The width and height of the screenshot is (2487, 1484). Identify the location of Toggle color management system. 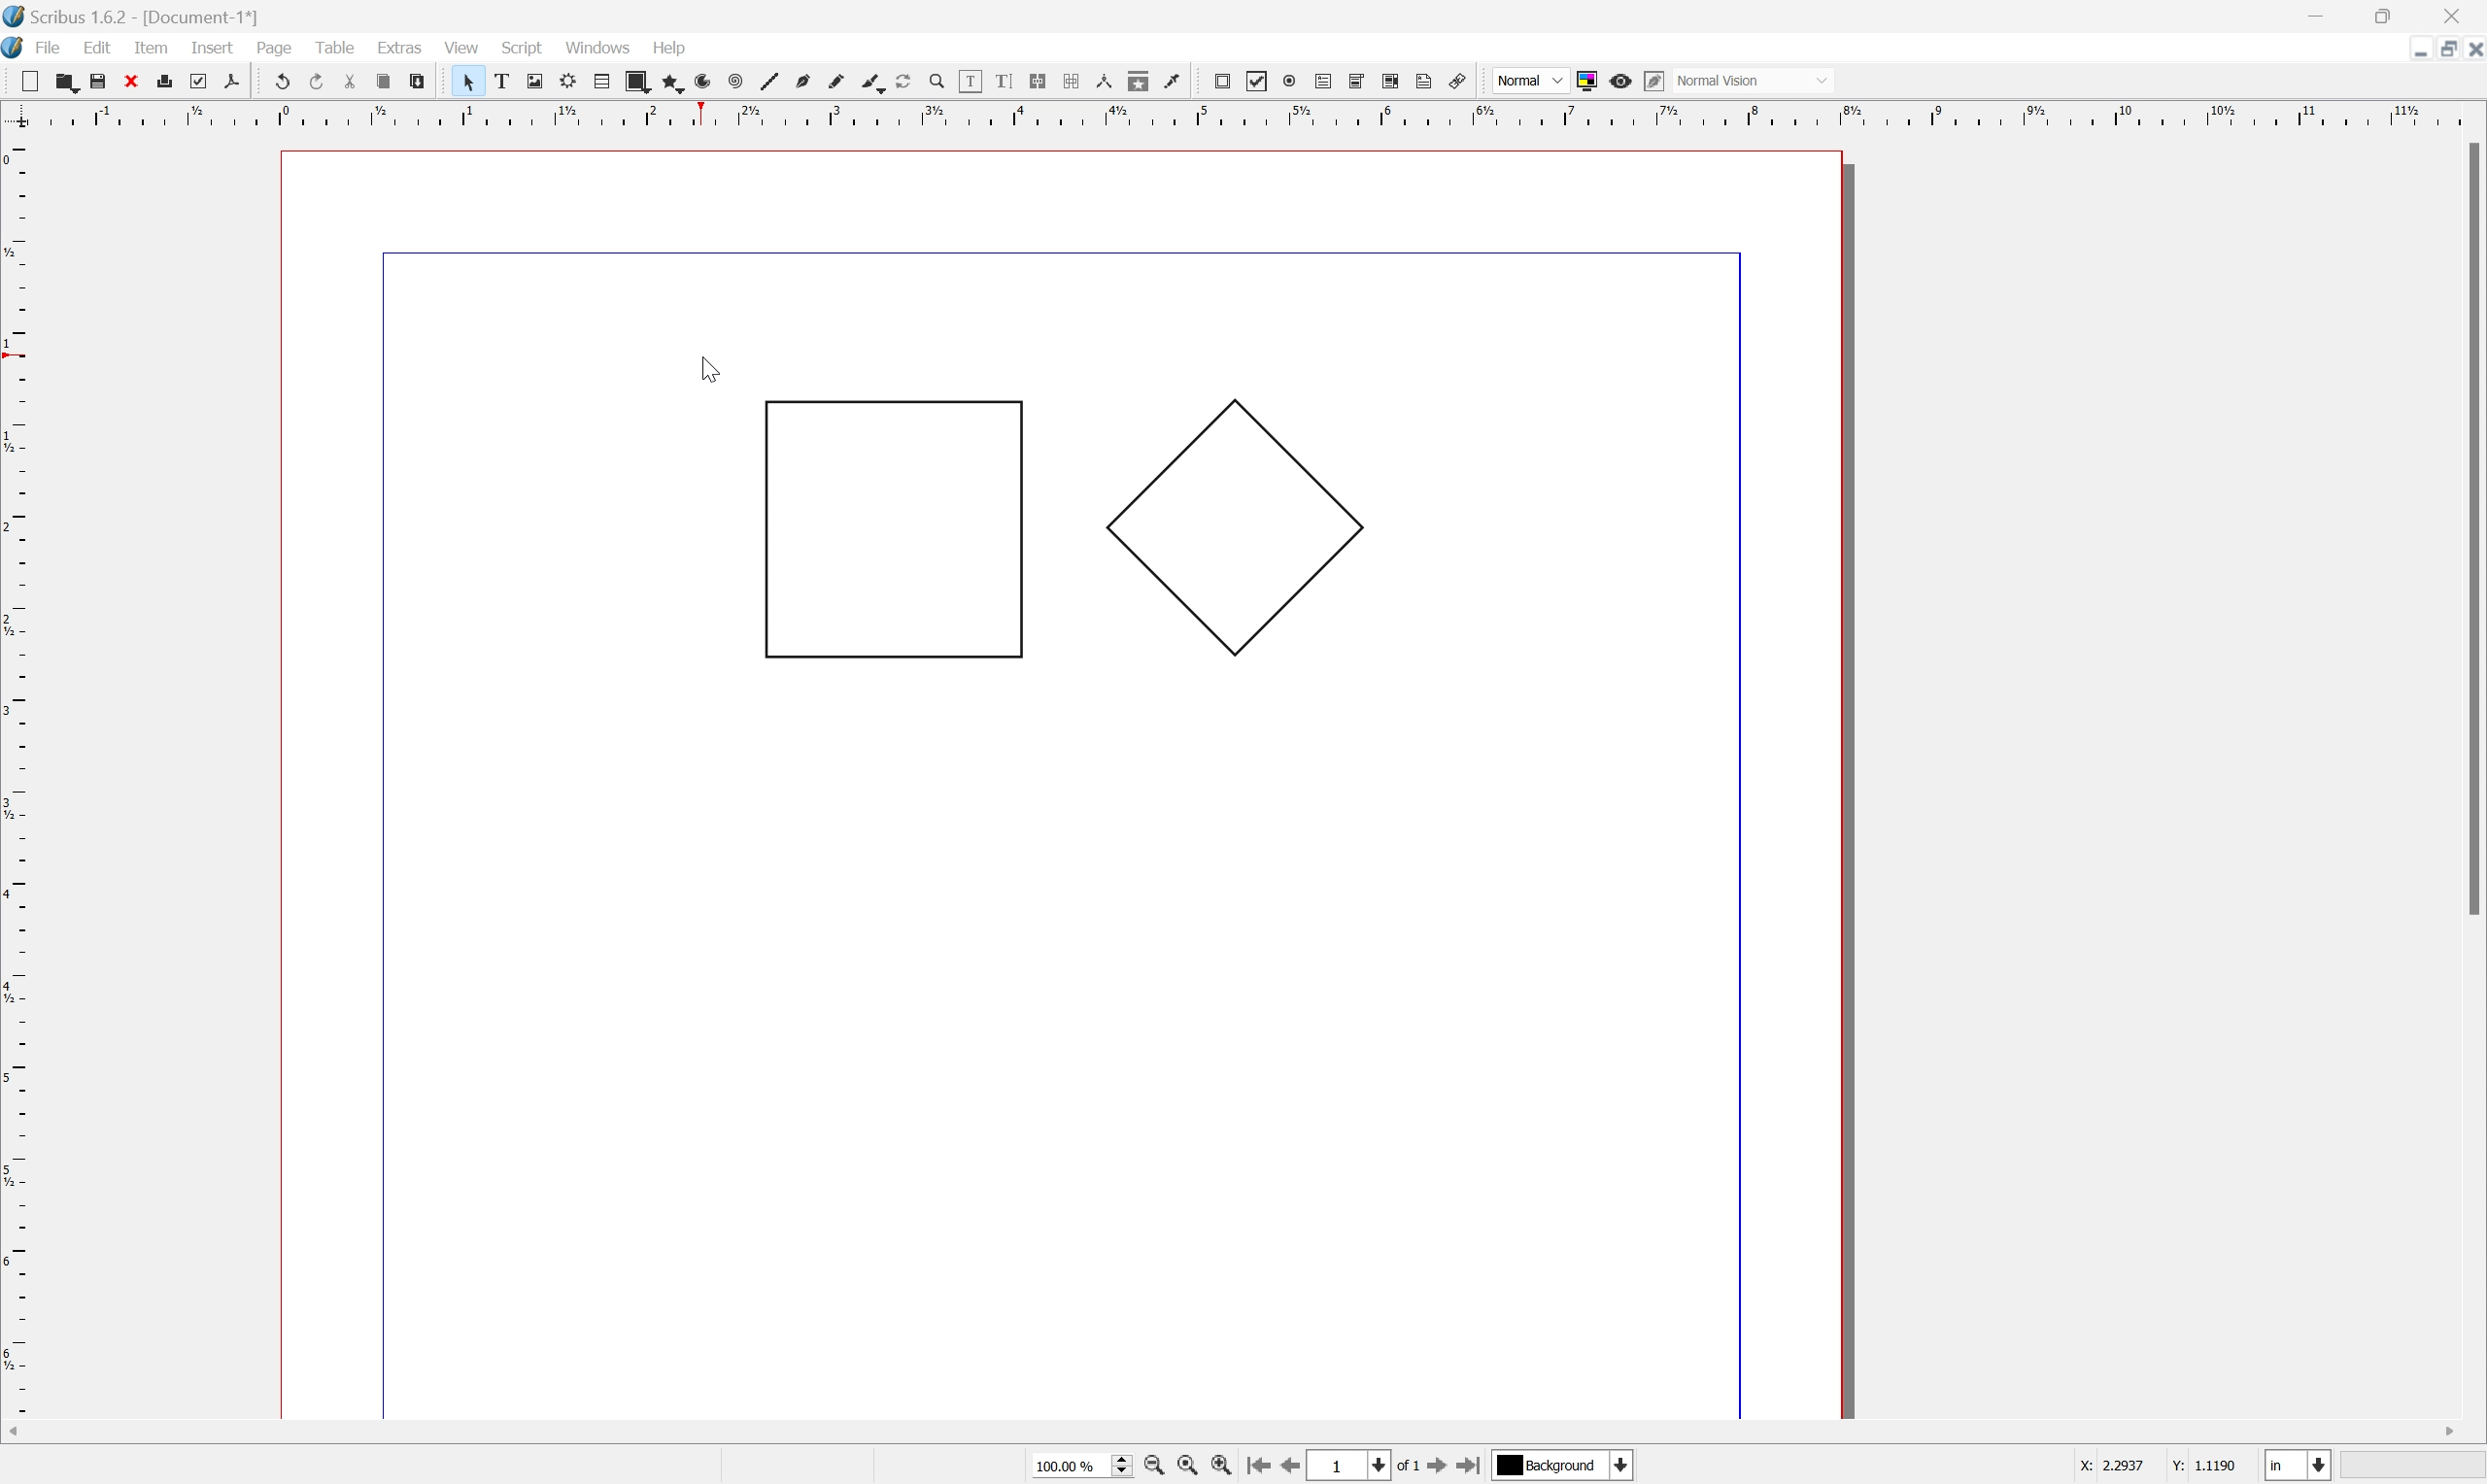
(1589, 82).